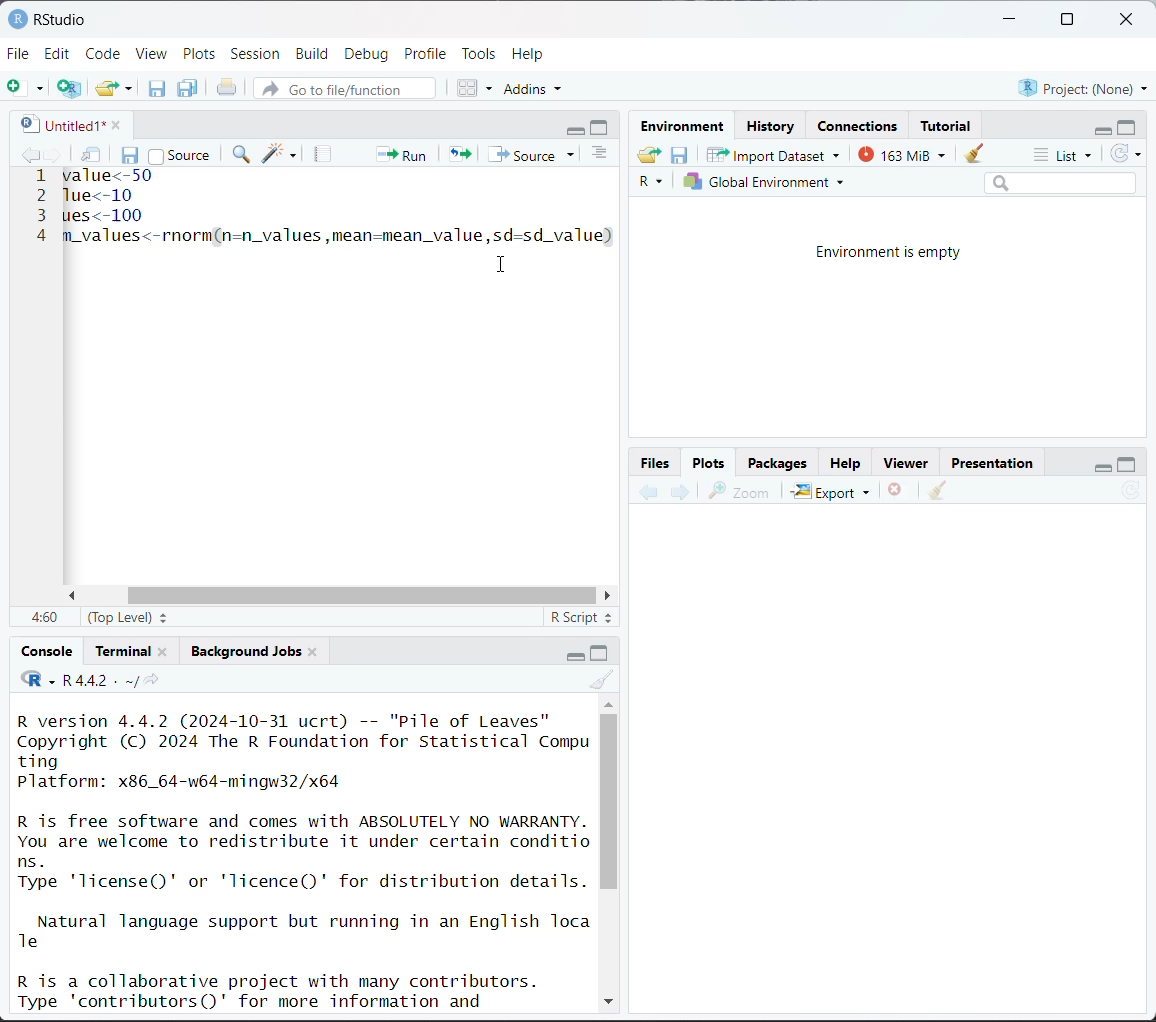 Image resolution: width=1156 pixels, height=1022 pixels. What do you see at coordinates (37, 680) in the screenshot?
I see `code` at bounding box center [37, 680].